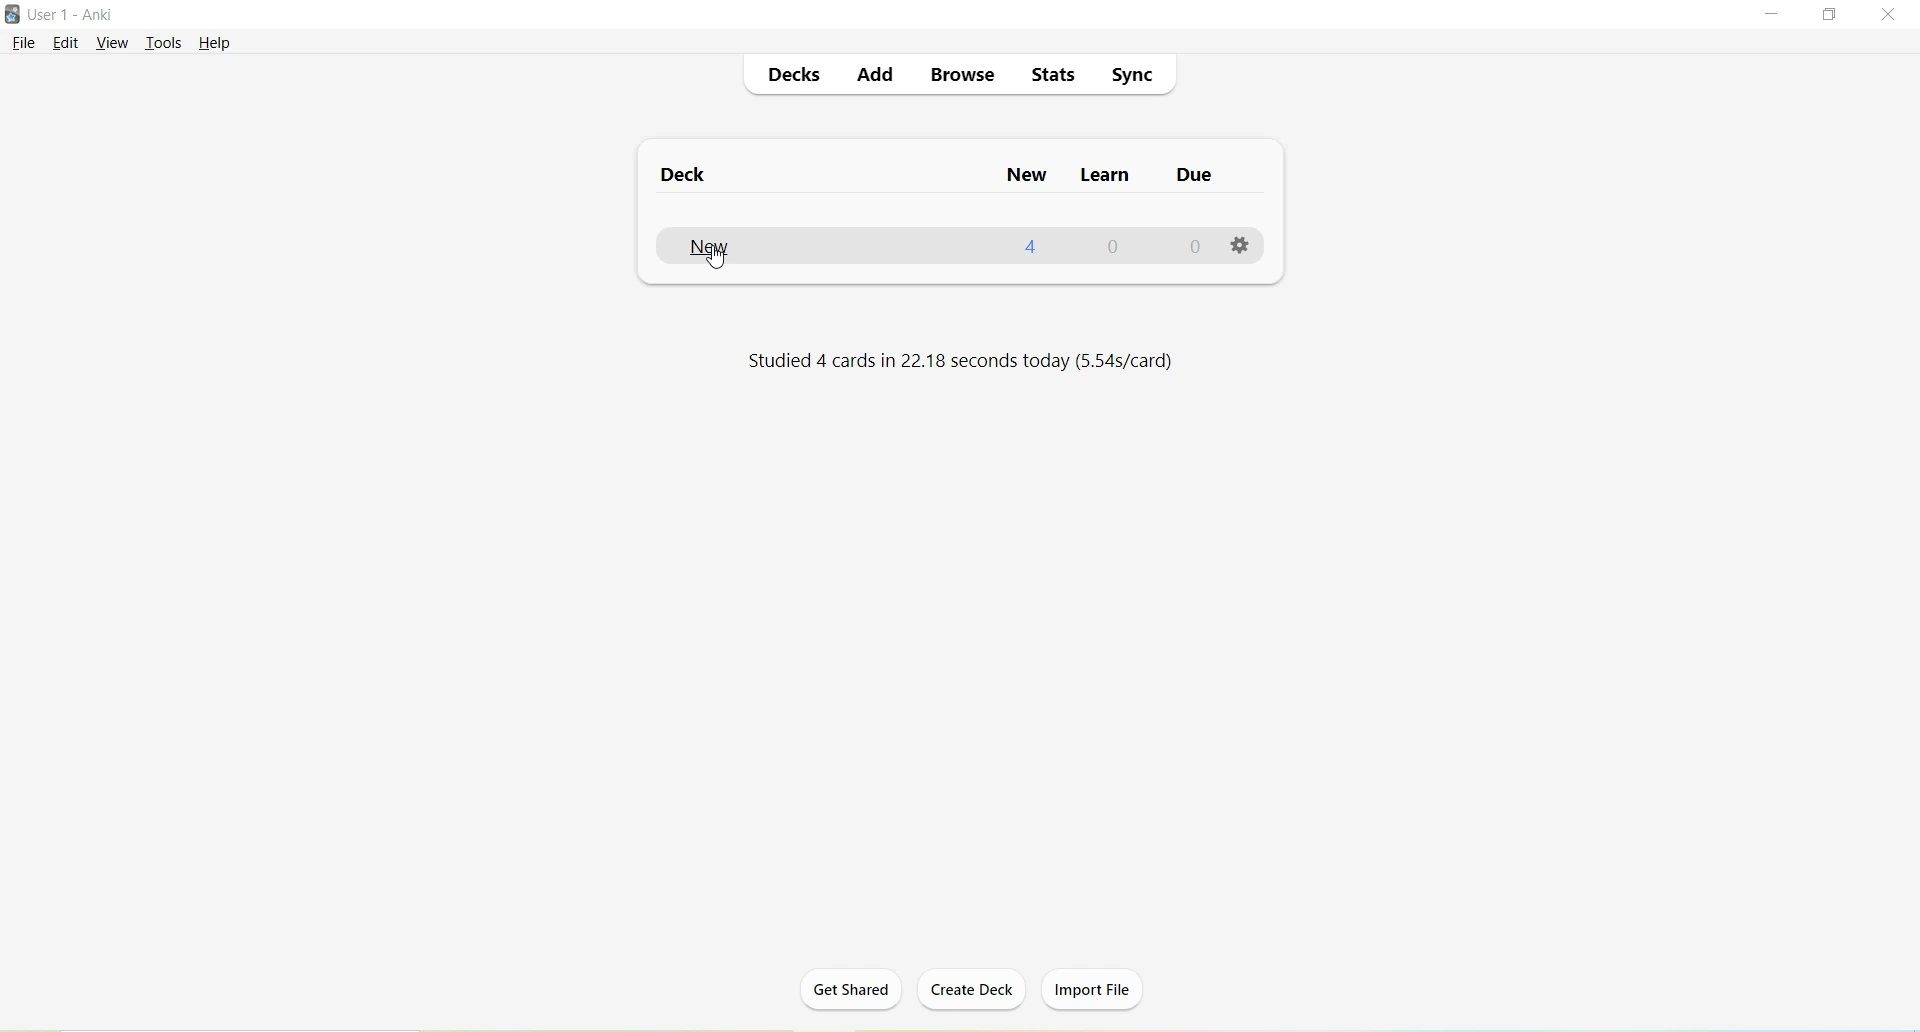 This screenshot has height=1032, width=1920. What do you see at coordinates (970, 990) in the screenshot?
I see `Create deck` at bounding box center [970, 990].